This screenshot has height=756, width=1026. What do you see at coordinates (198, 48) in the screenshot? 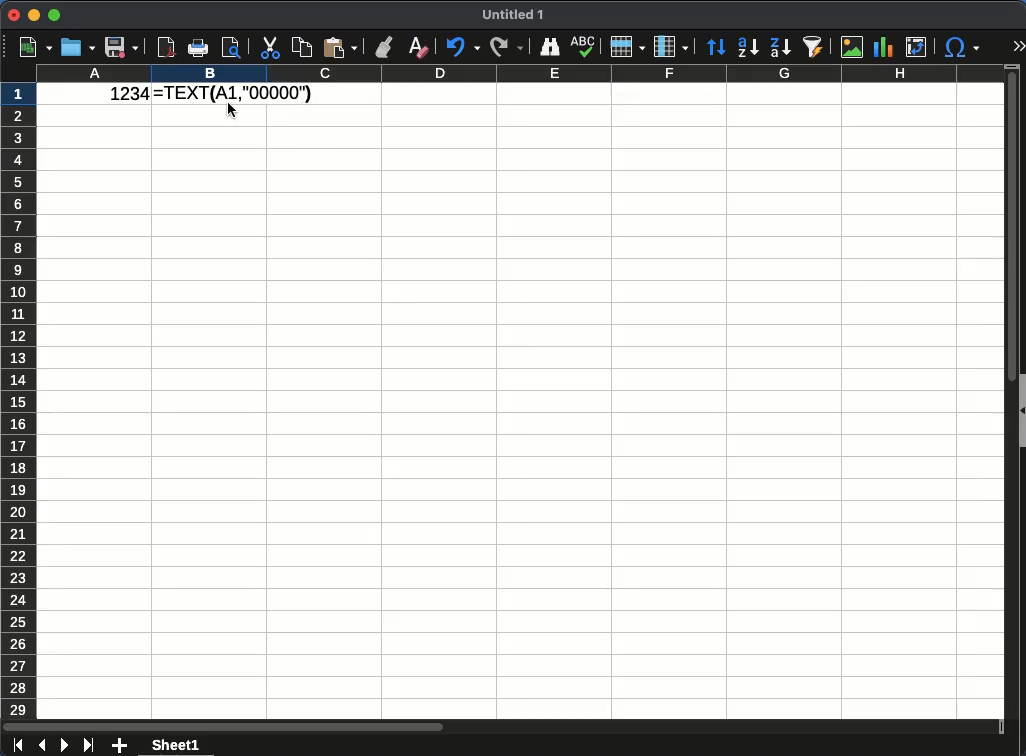
I see `print` at bounding box center [198, 48].